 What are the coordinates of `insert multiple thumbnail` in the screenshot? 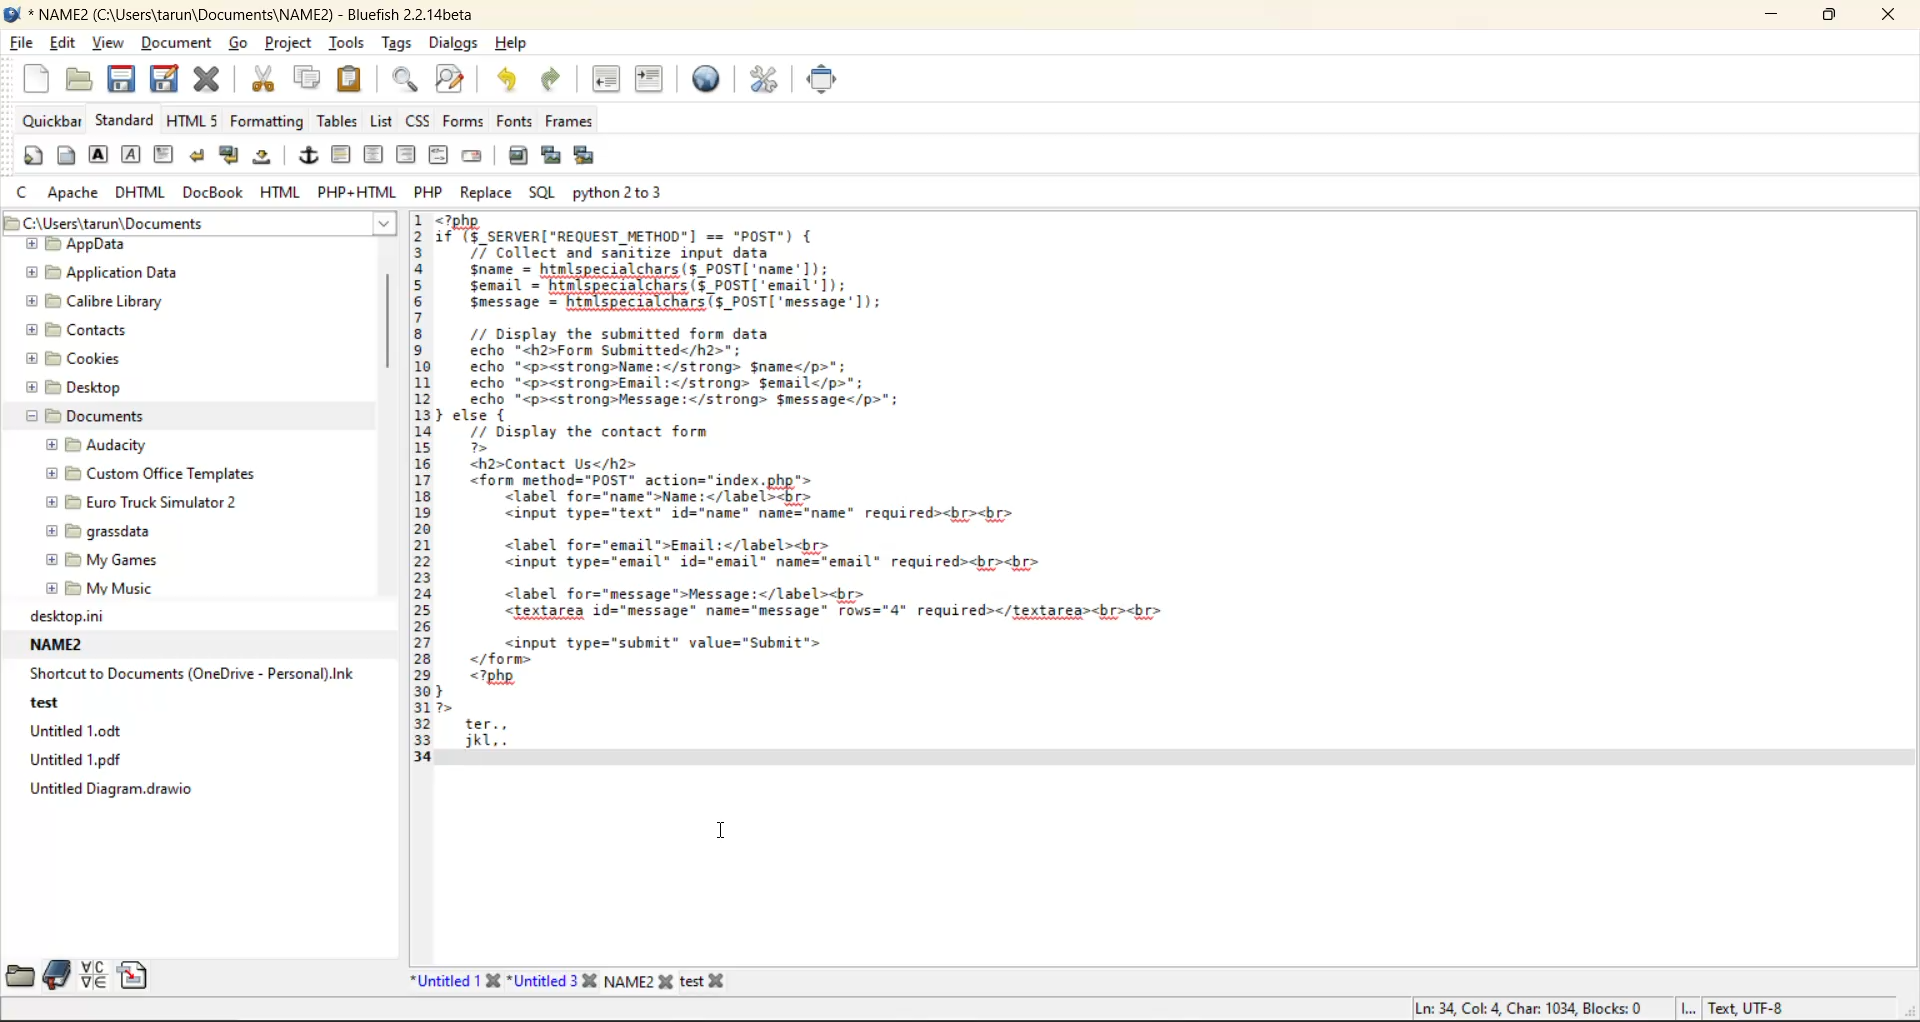 It's located at (587, 157).